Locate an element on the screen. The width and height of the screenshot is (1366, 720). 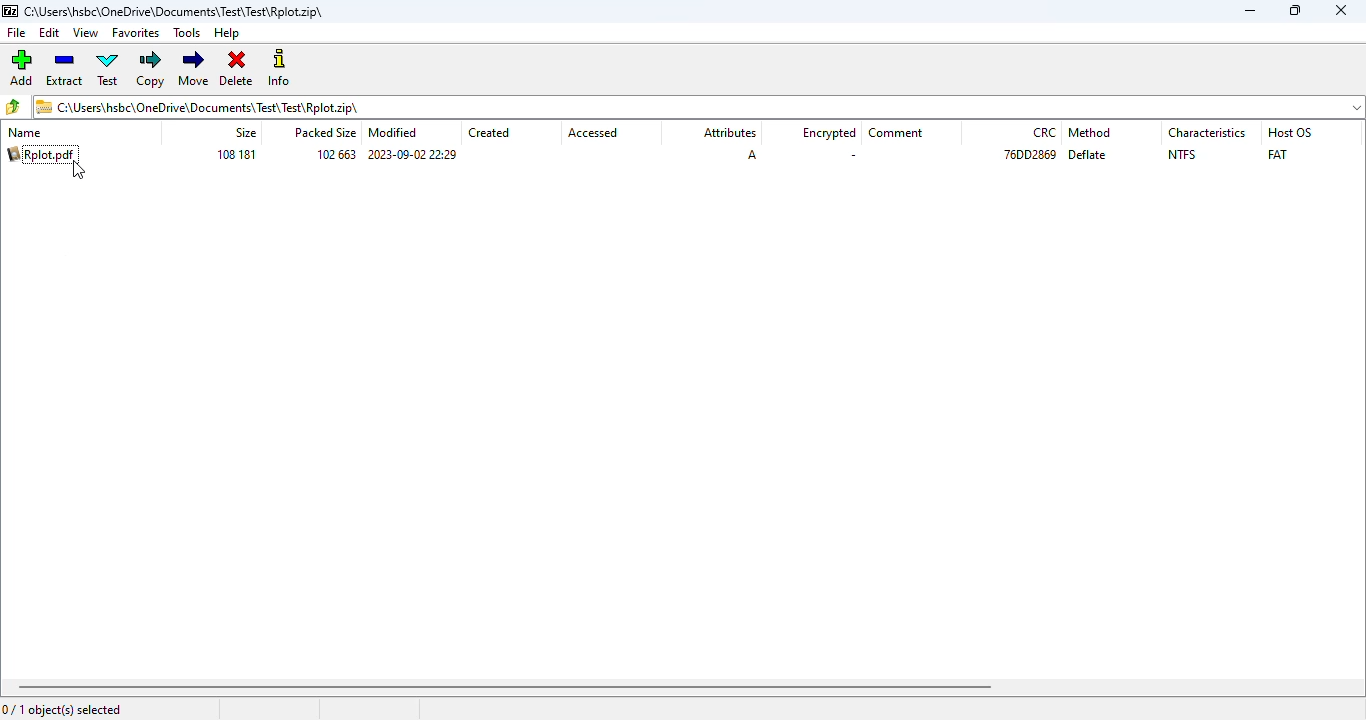
Rplot.pdf is located at coordinates (41, 154).